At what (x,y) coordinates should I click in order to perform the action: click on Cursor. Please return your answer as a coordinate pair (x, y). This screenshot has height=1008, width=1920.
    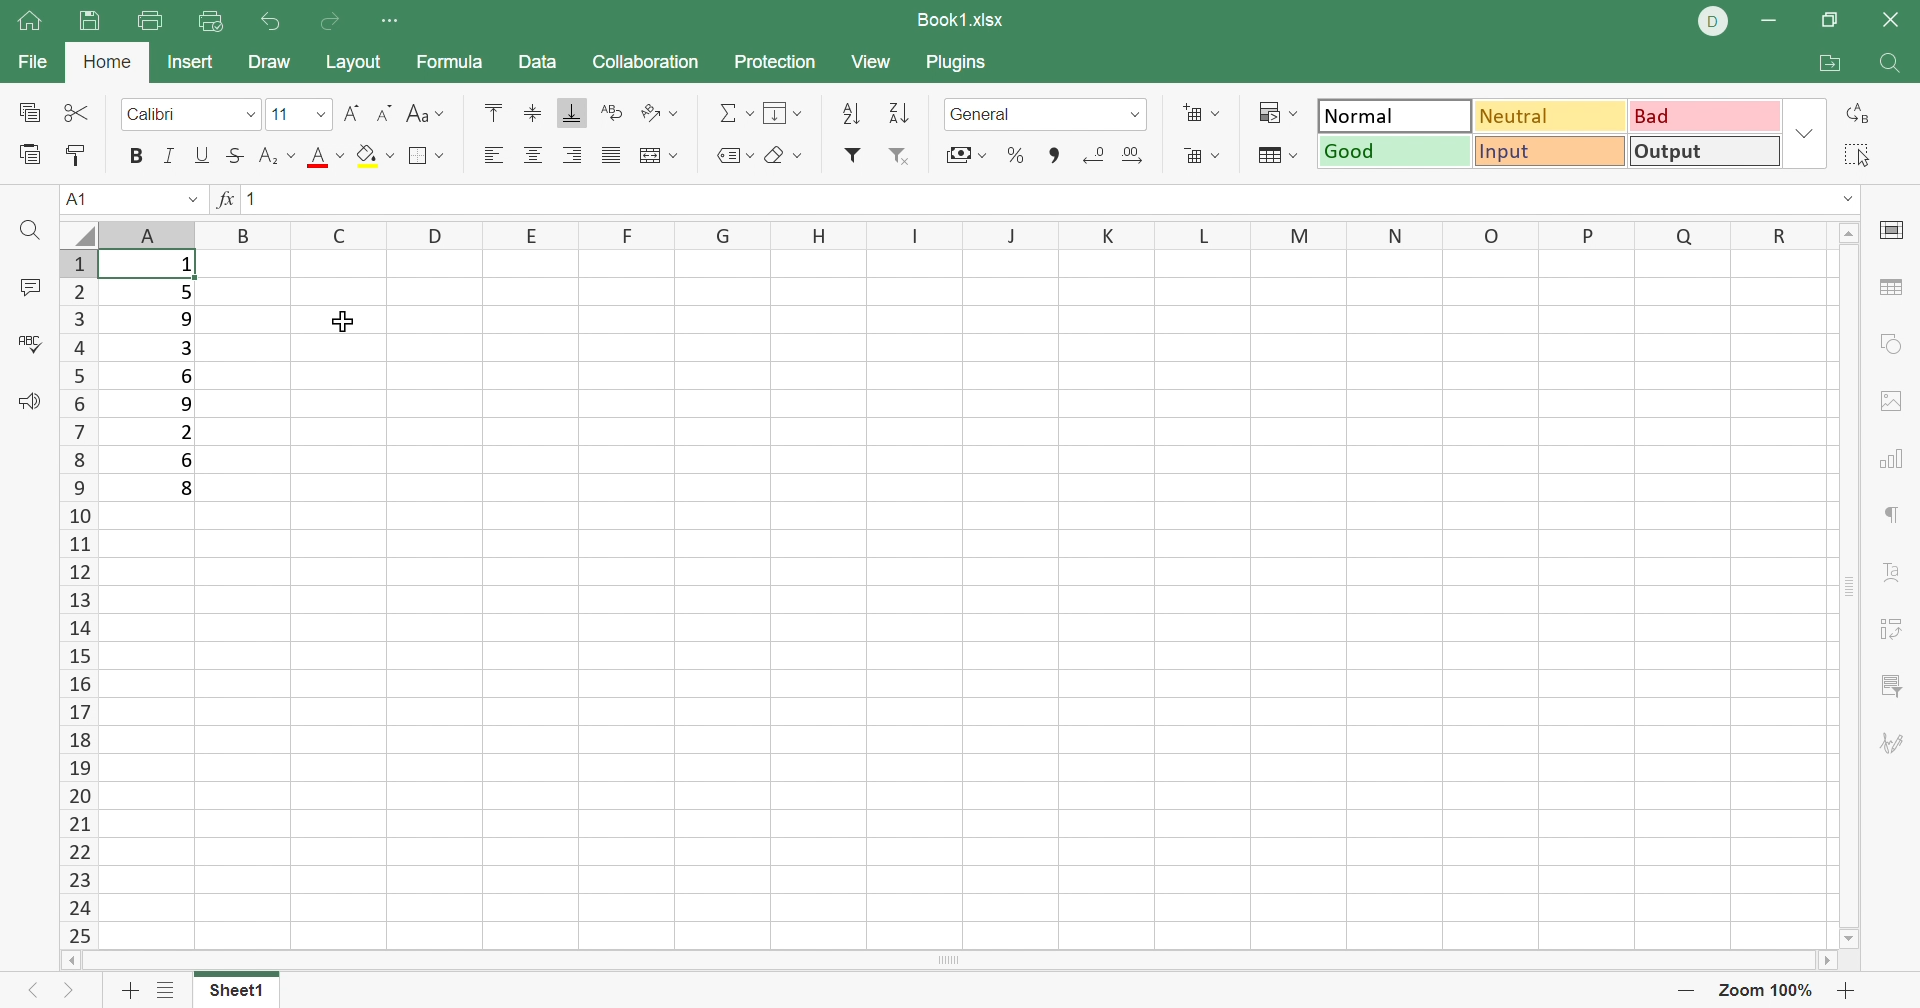
    Looking at the image, I should click on (346, 322).